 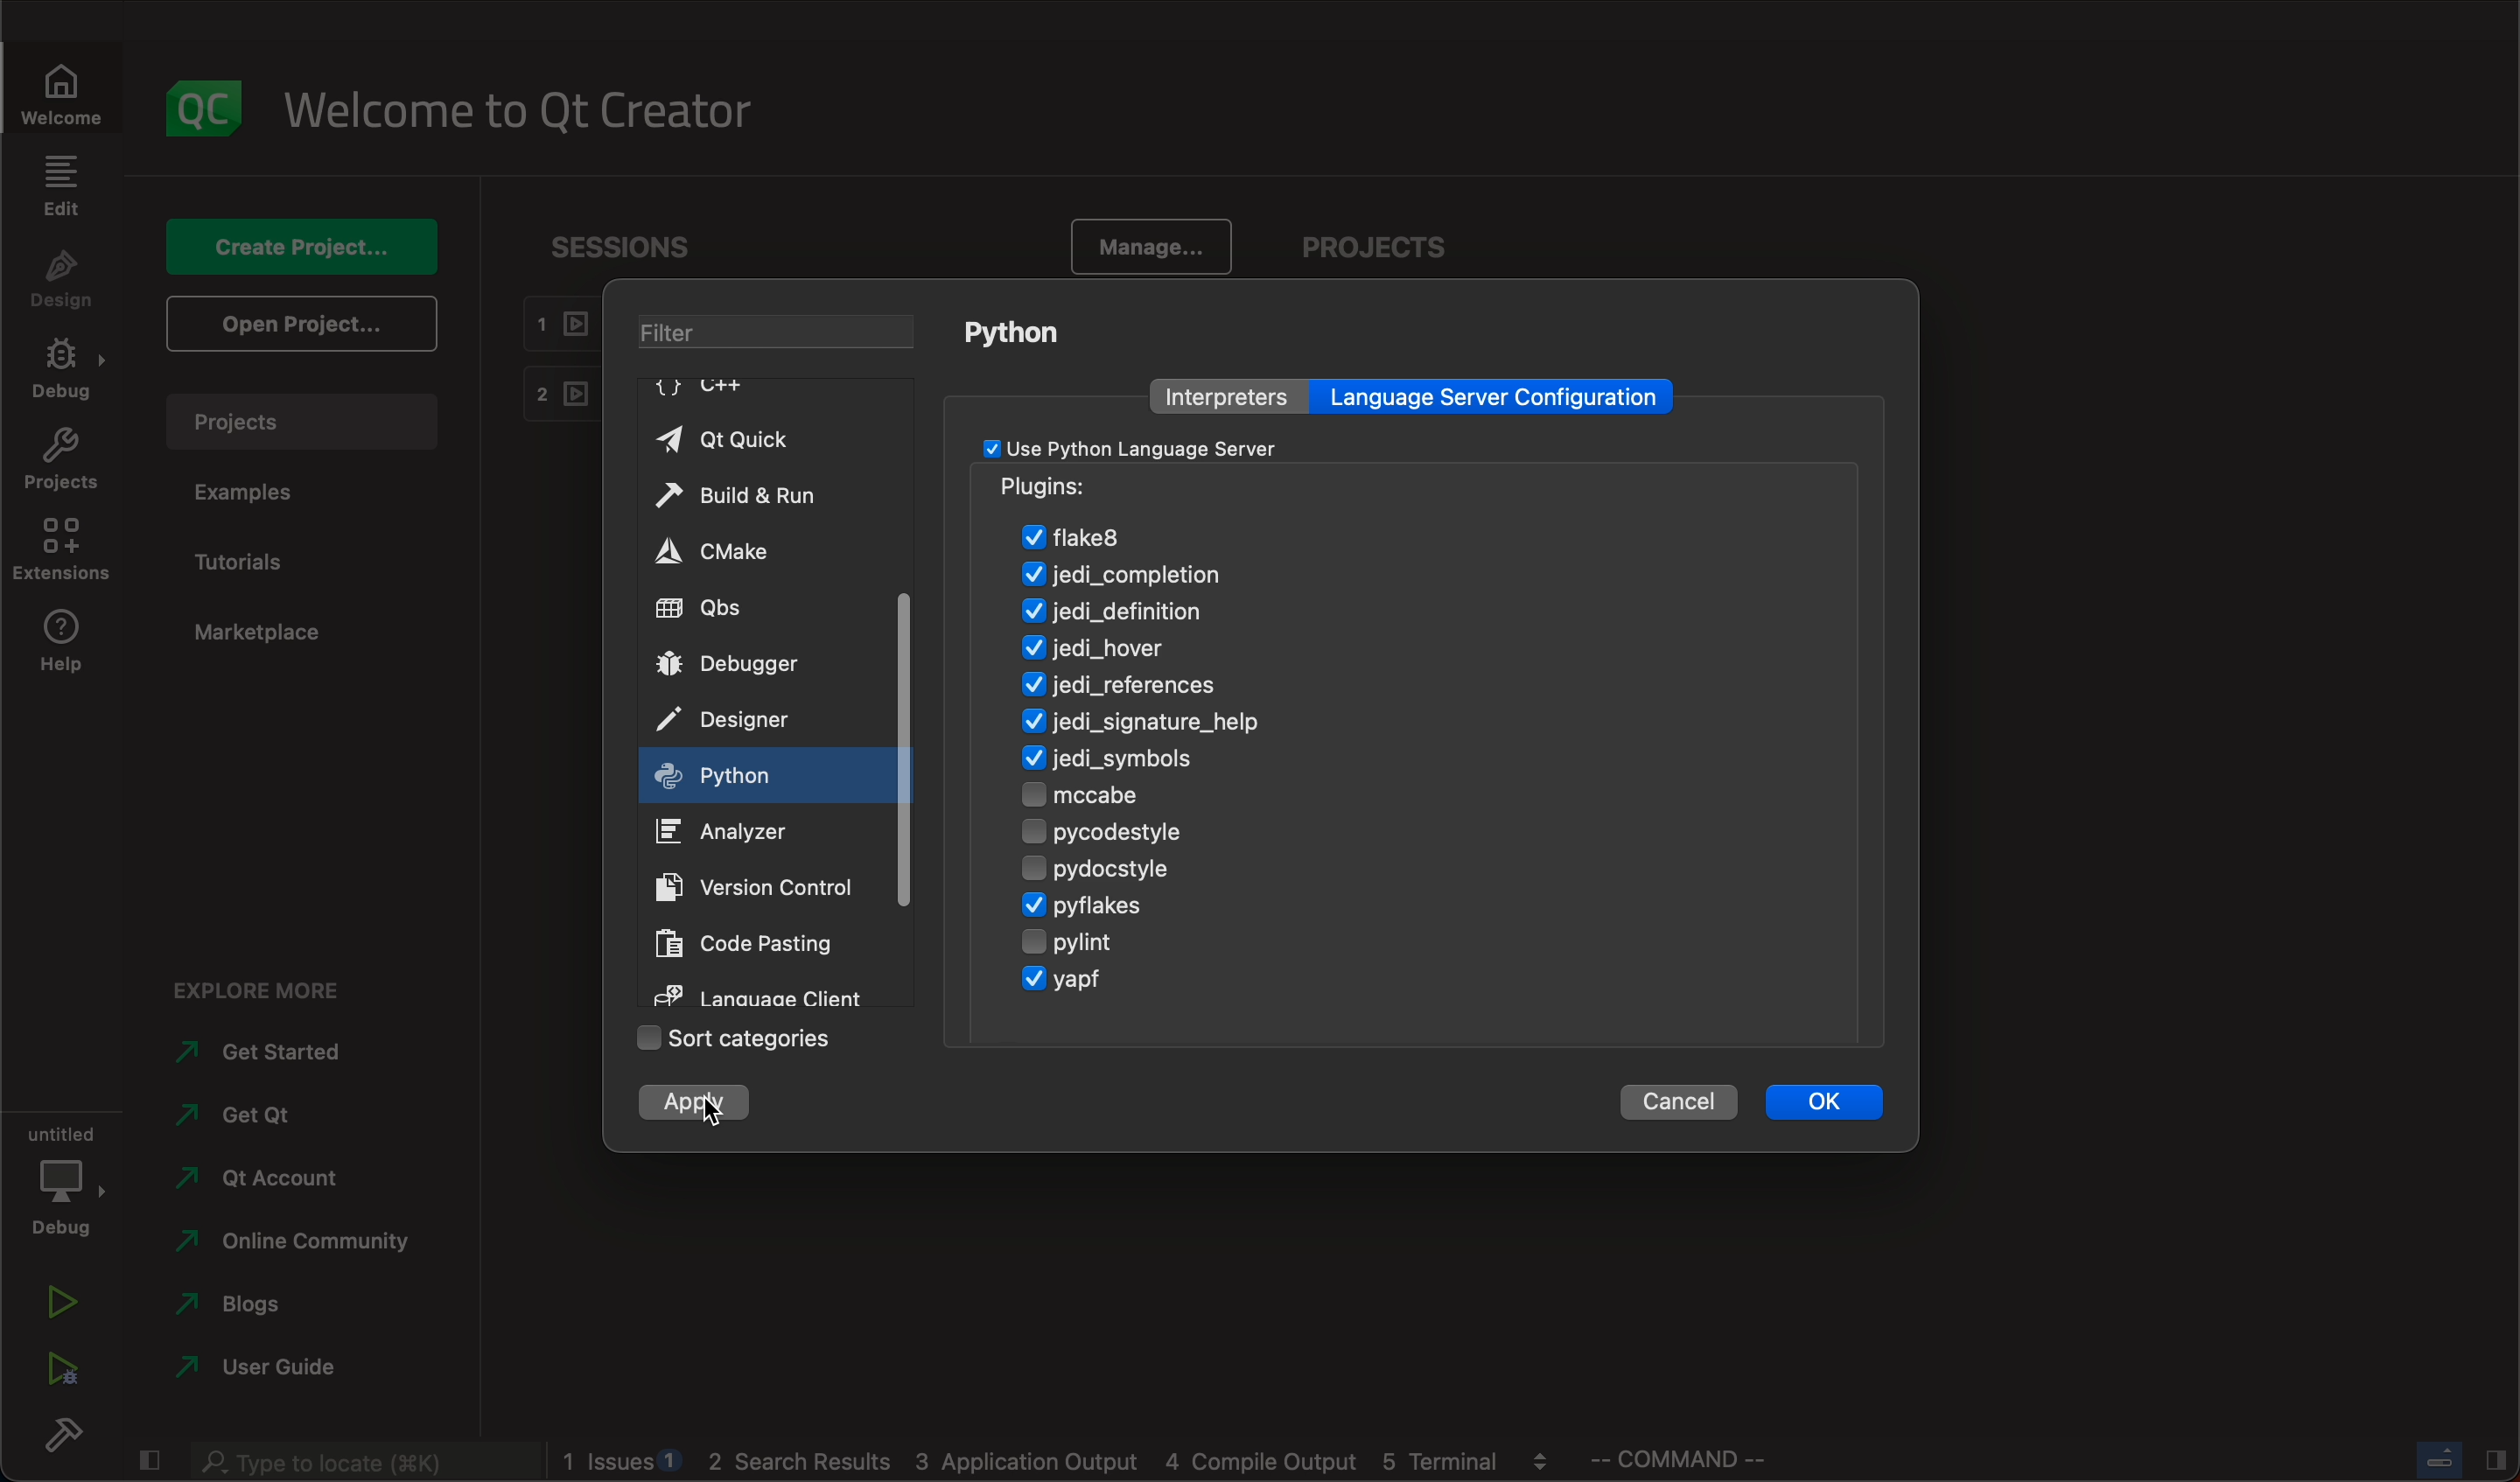 I want to click on scrollbar, so click(x=902, y=695).